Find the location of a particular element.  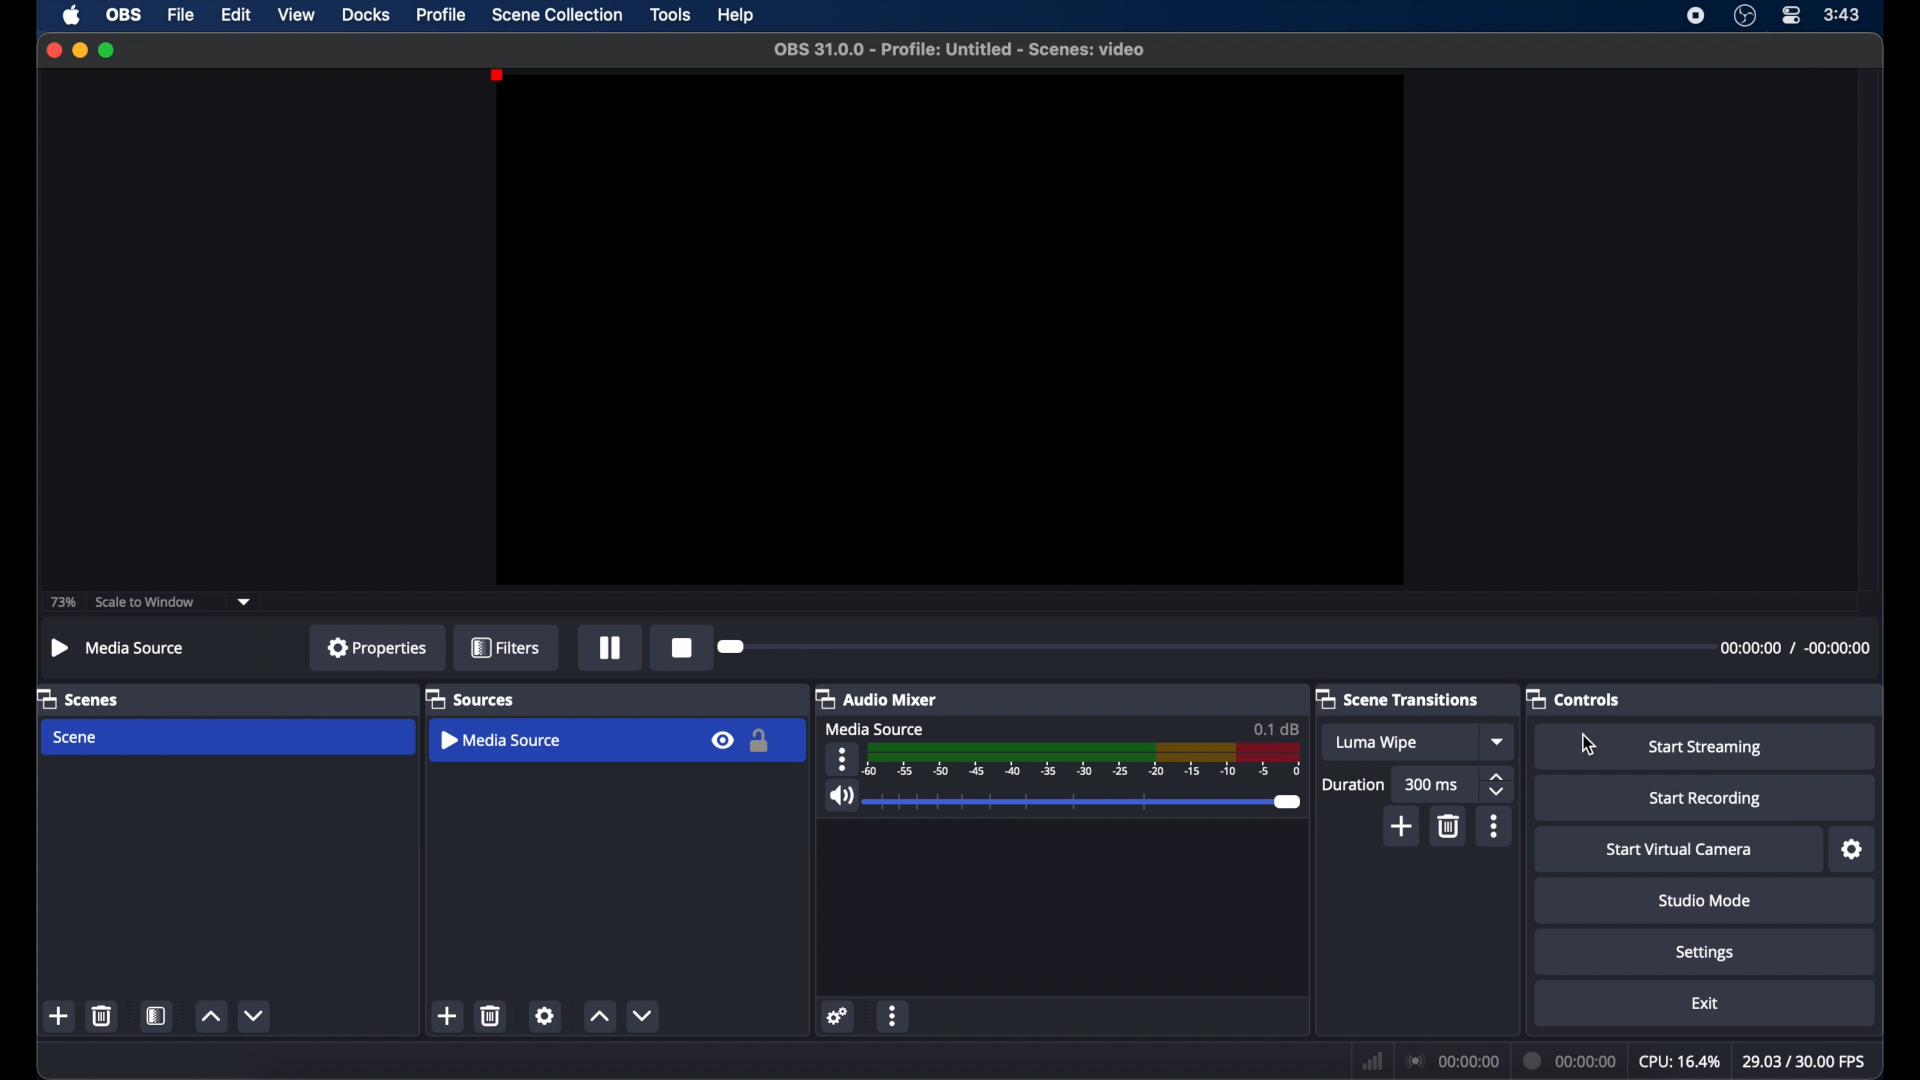

delete is located at coordinates (101, 1016).